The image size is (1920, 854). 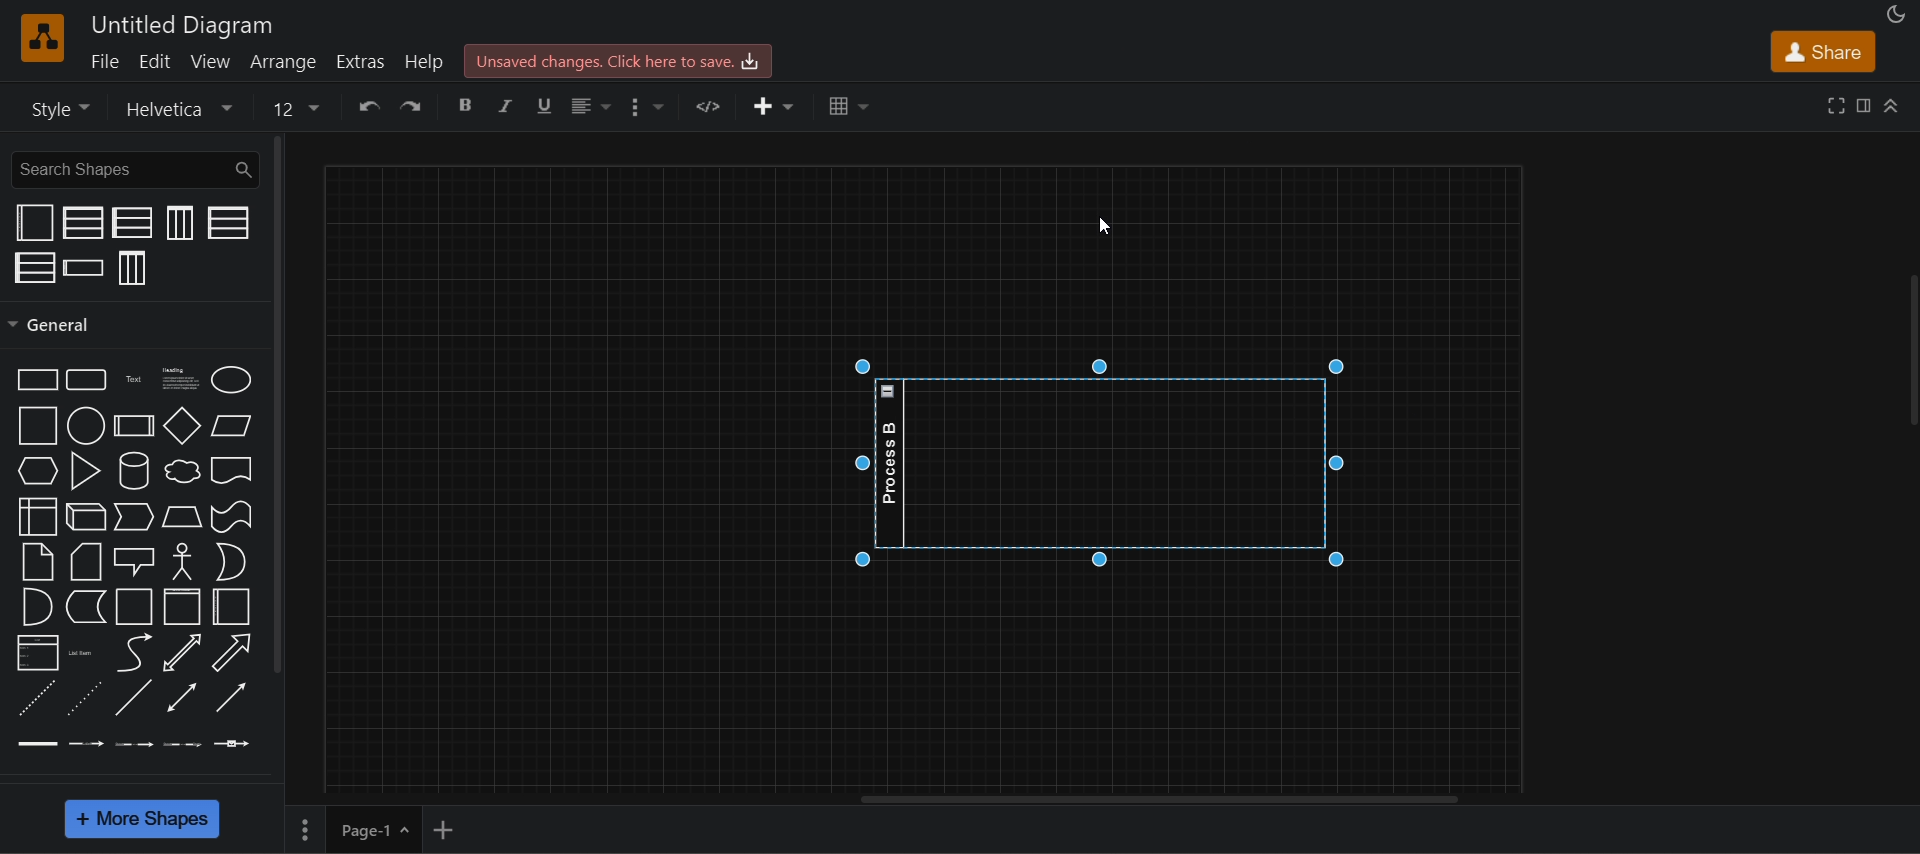 I want to click on vertical pool 2, so click(x=83, y=223).